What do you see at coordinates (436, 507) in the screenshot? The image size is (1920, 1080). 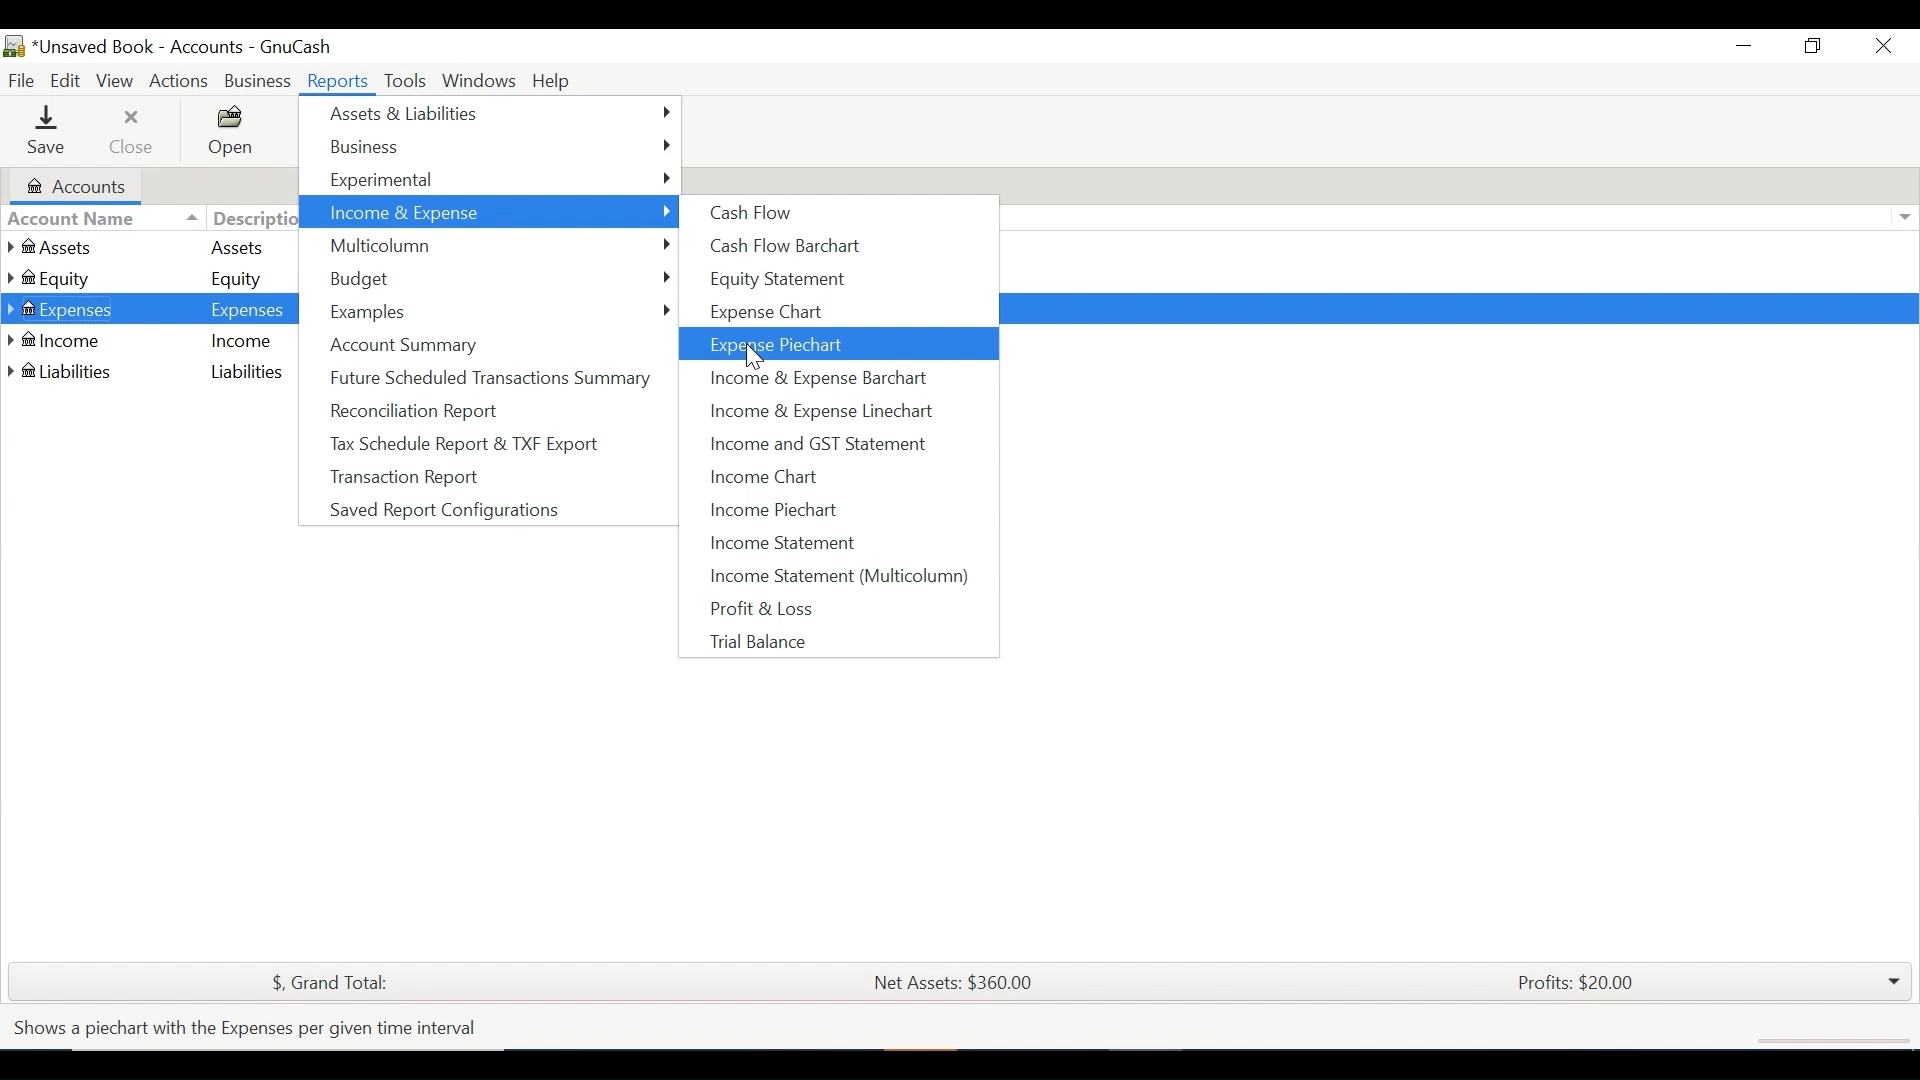 I see `Saved Report Configurations` at bounding box center [436, 507].